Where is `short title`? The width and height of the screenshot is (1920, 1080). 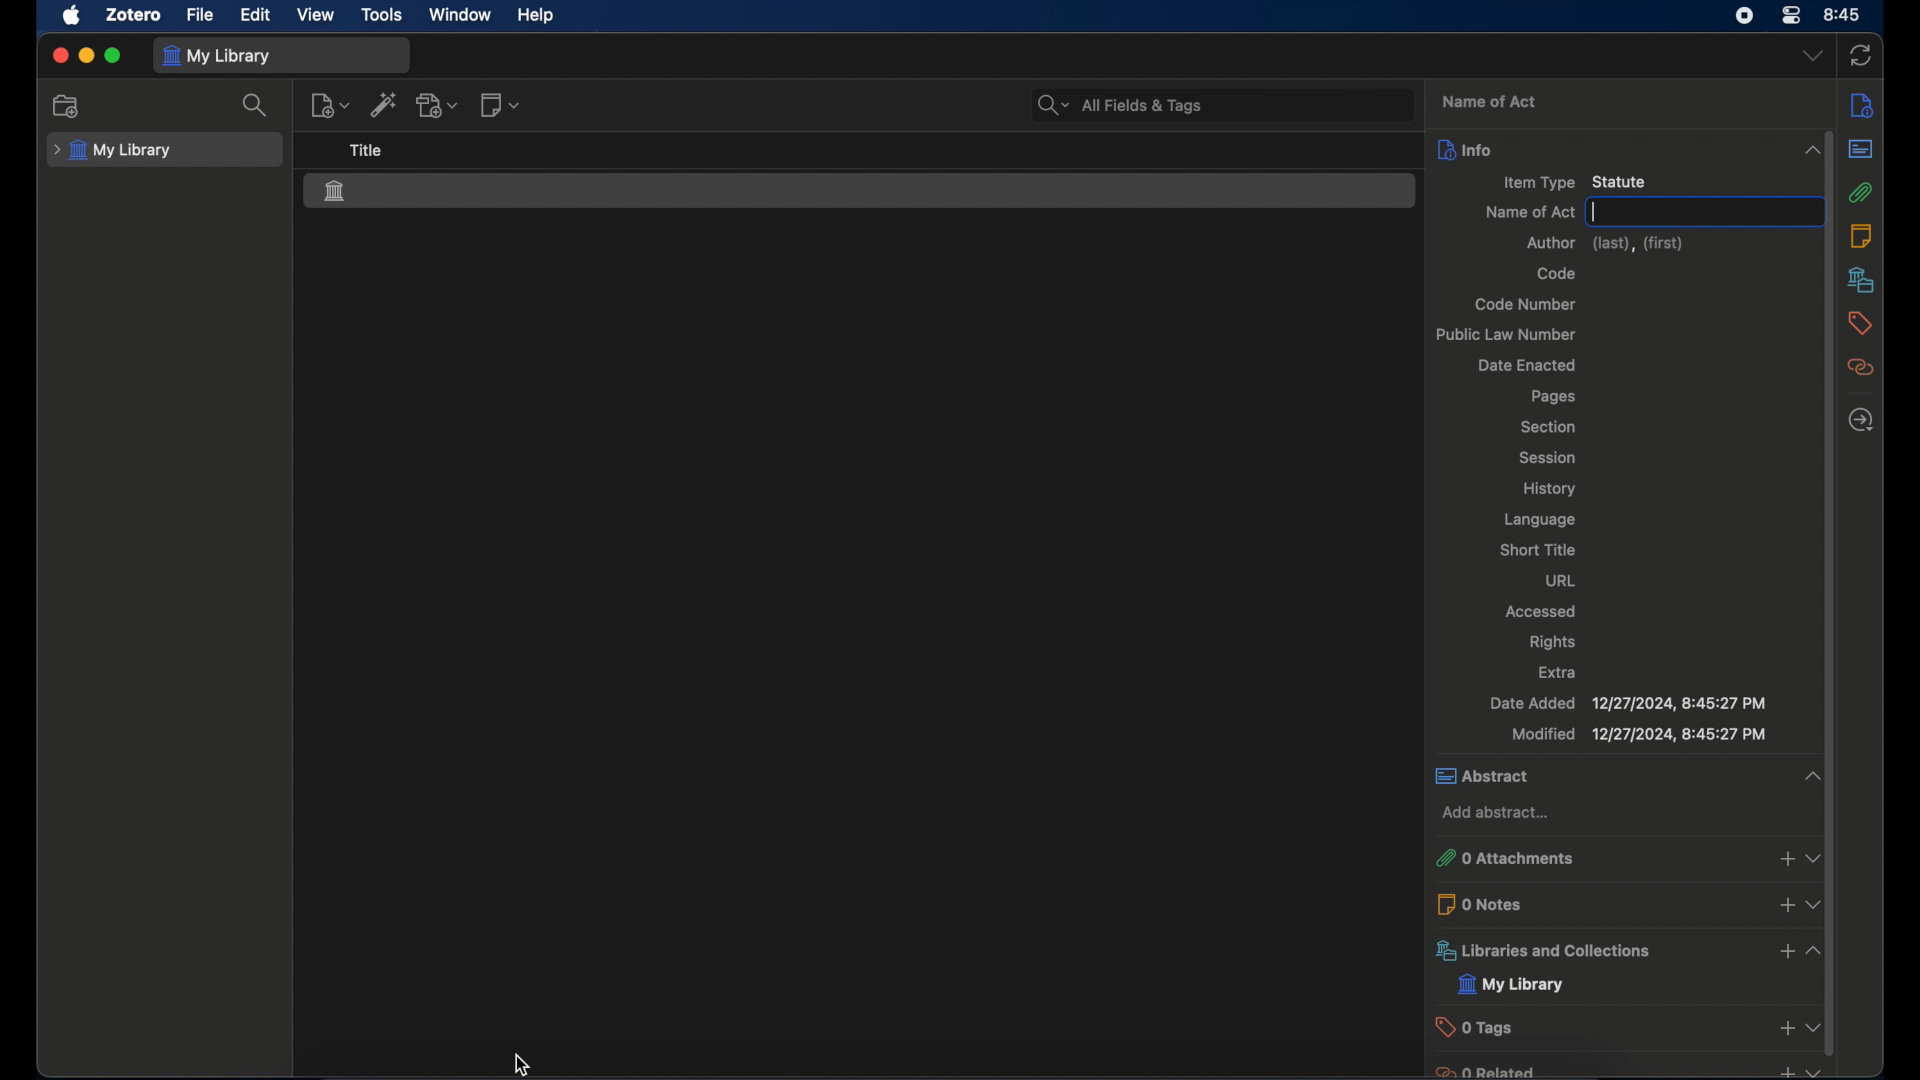 short title is located at coordinates (1543, 549).